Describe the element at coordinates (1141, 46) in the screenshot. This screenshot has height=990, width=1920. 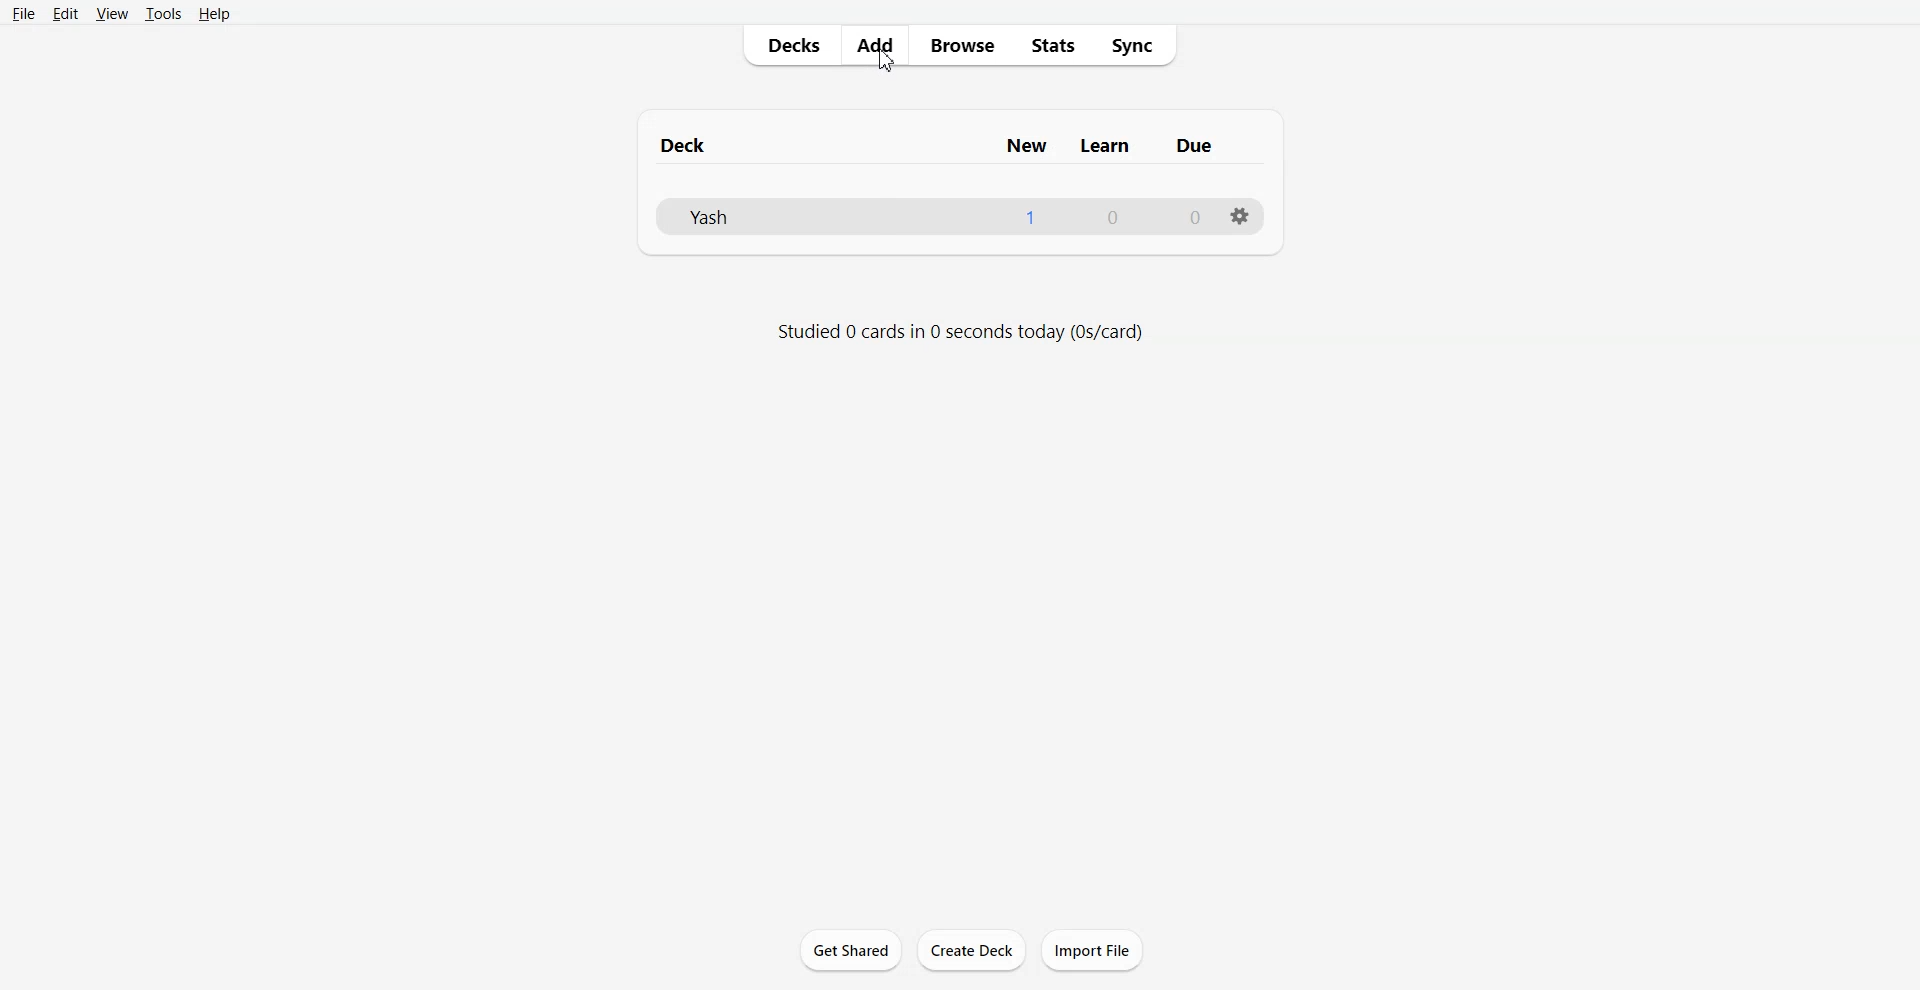
I see `Sync` at that location.